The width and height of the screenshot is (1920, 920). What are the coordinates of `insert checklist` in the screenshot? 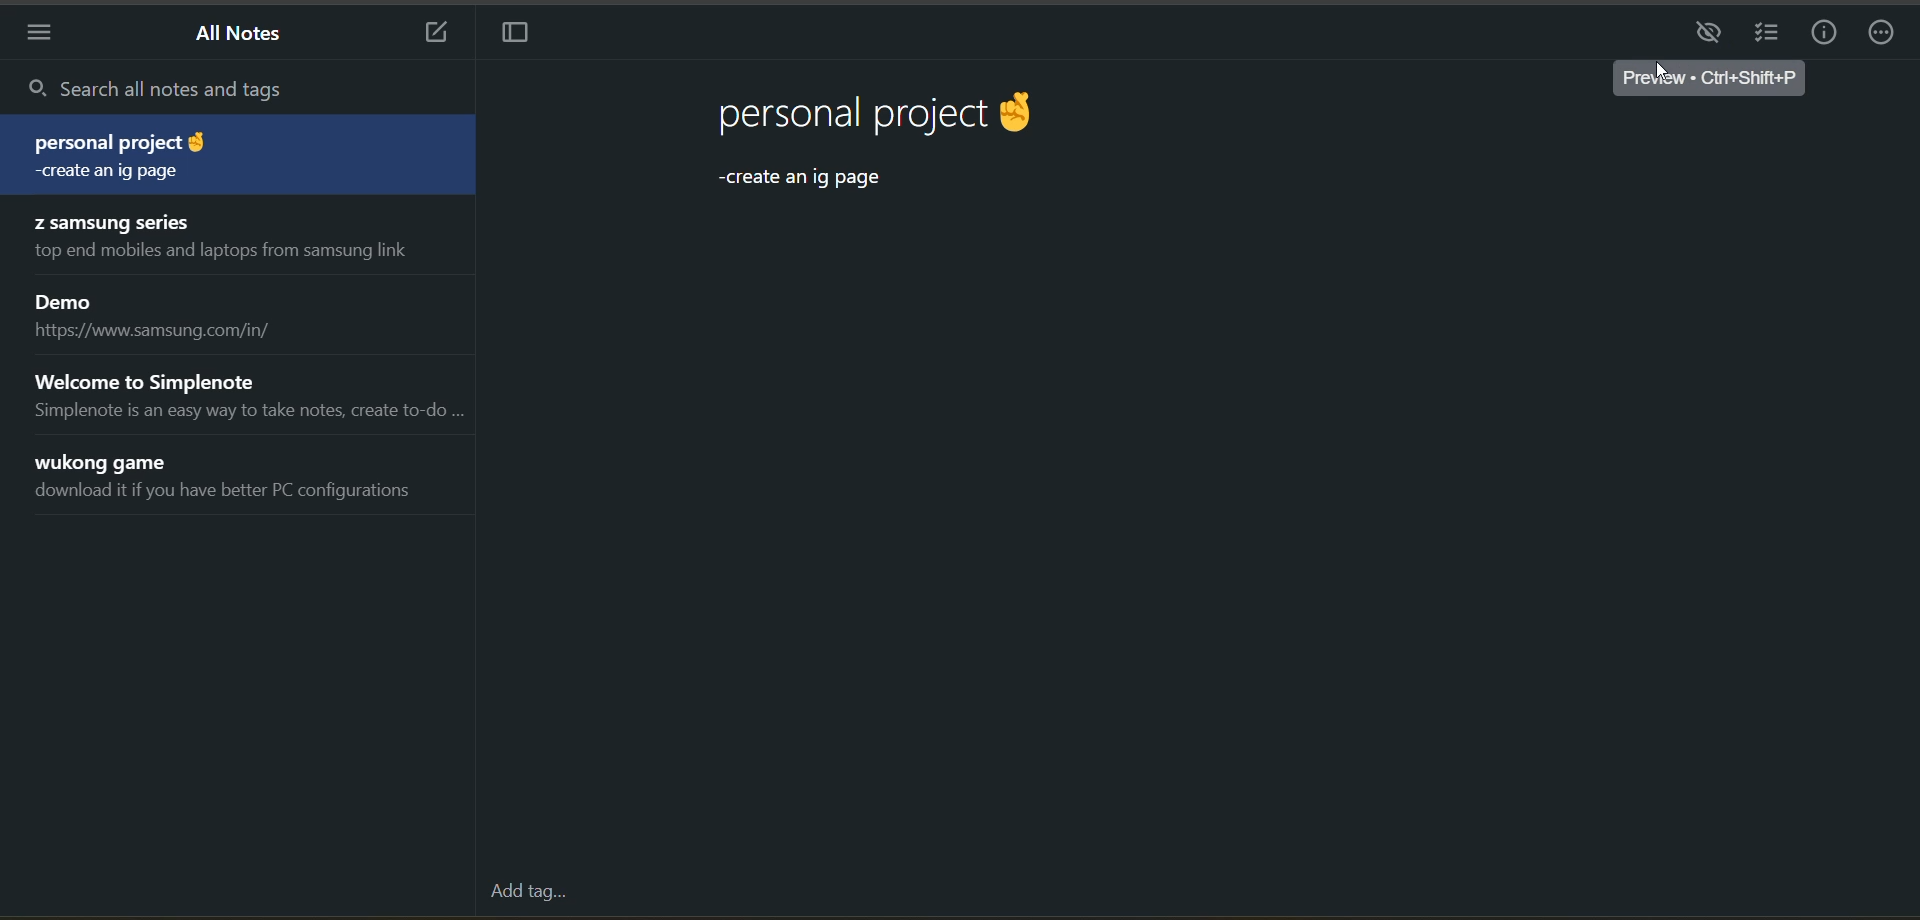 It's located at (1768, 35).